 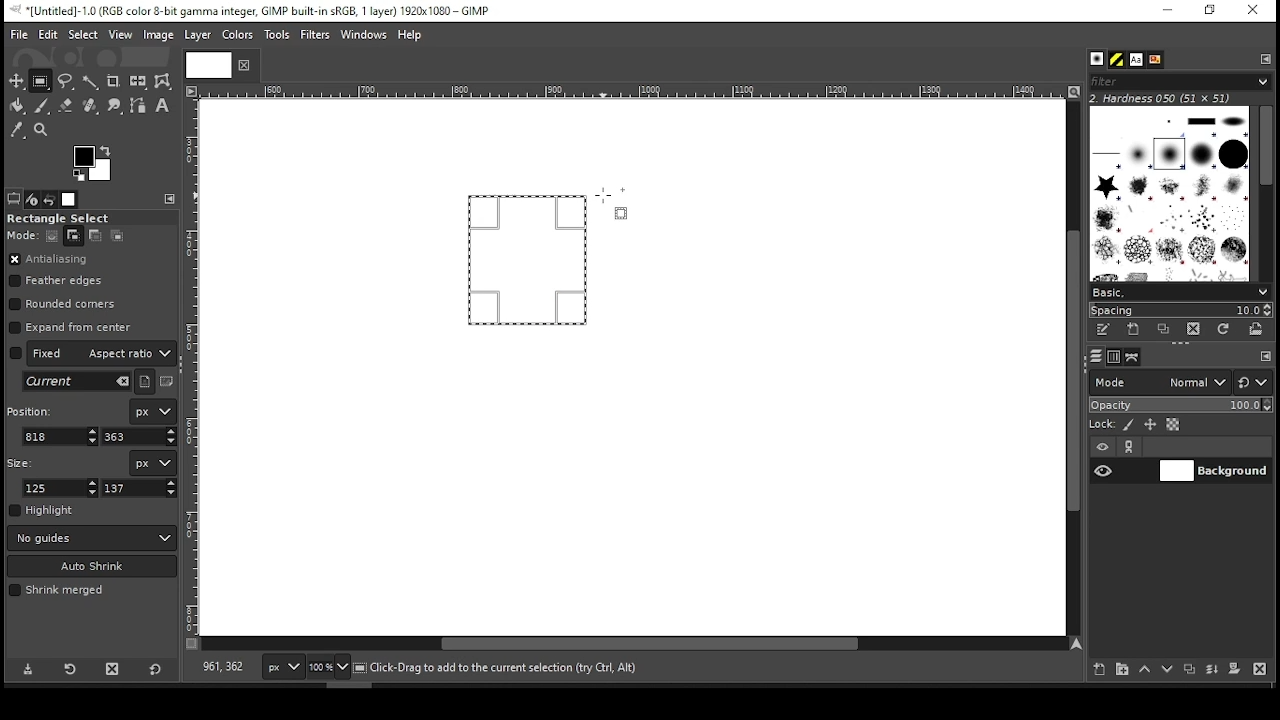 What do you see at coordinates (42, 510) in the screenshot?
I see `highlight` at bounding box center [42, 510].